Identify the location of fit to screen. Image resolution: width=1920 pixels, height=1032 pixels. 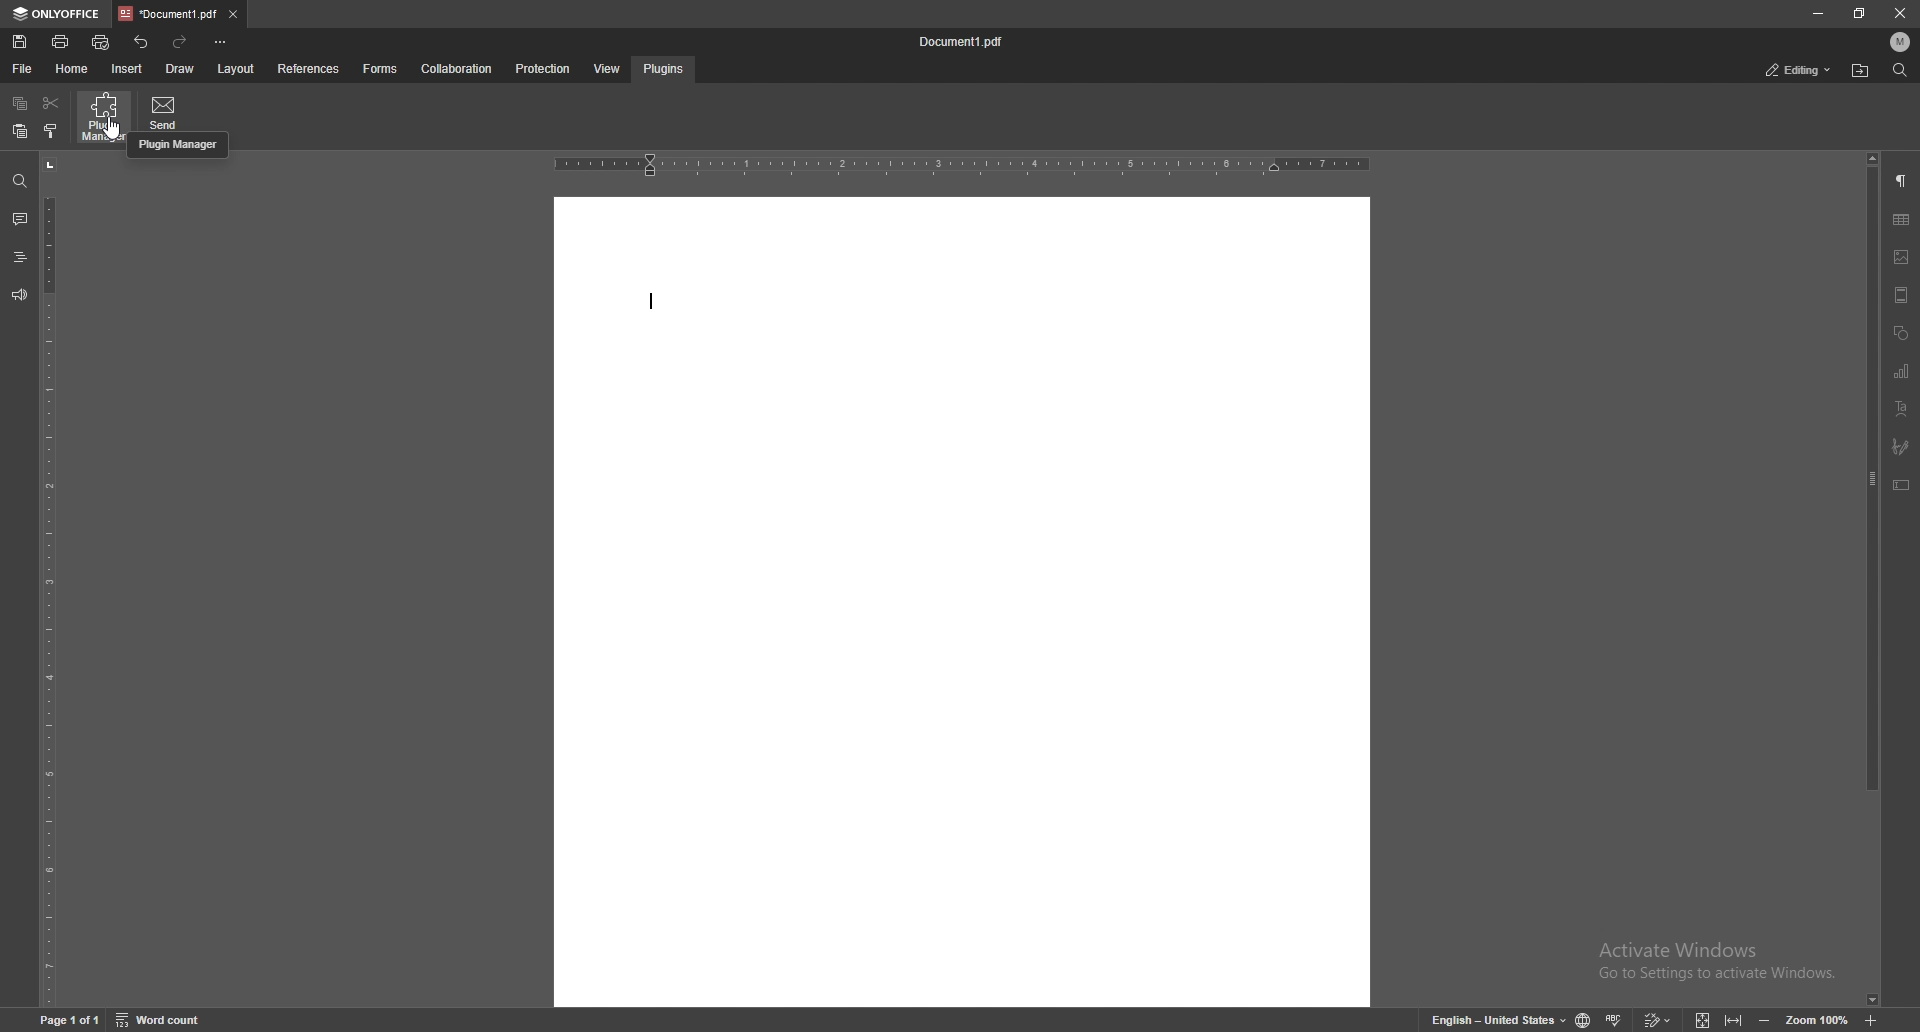
(1701, 1019).